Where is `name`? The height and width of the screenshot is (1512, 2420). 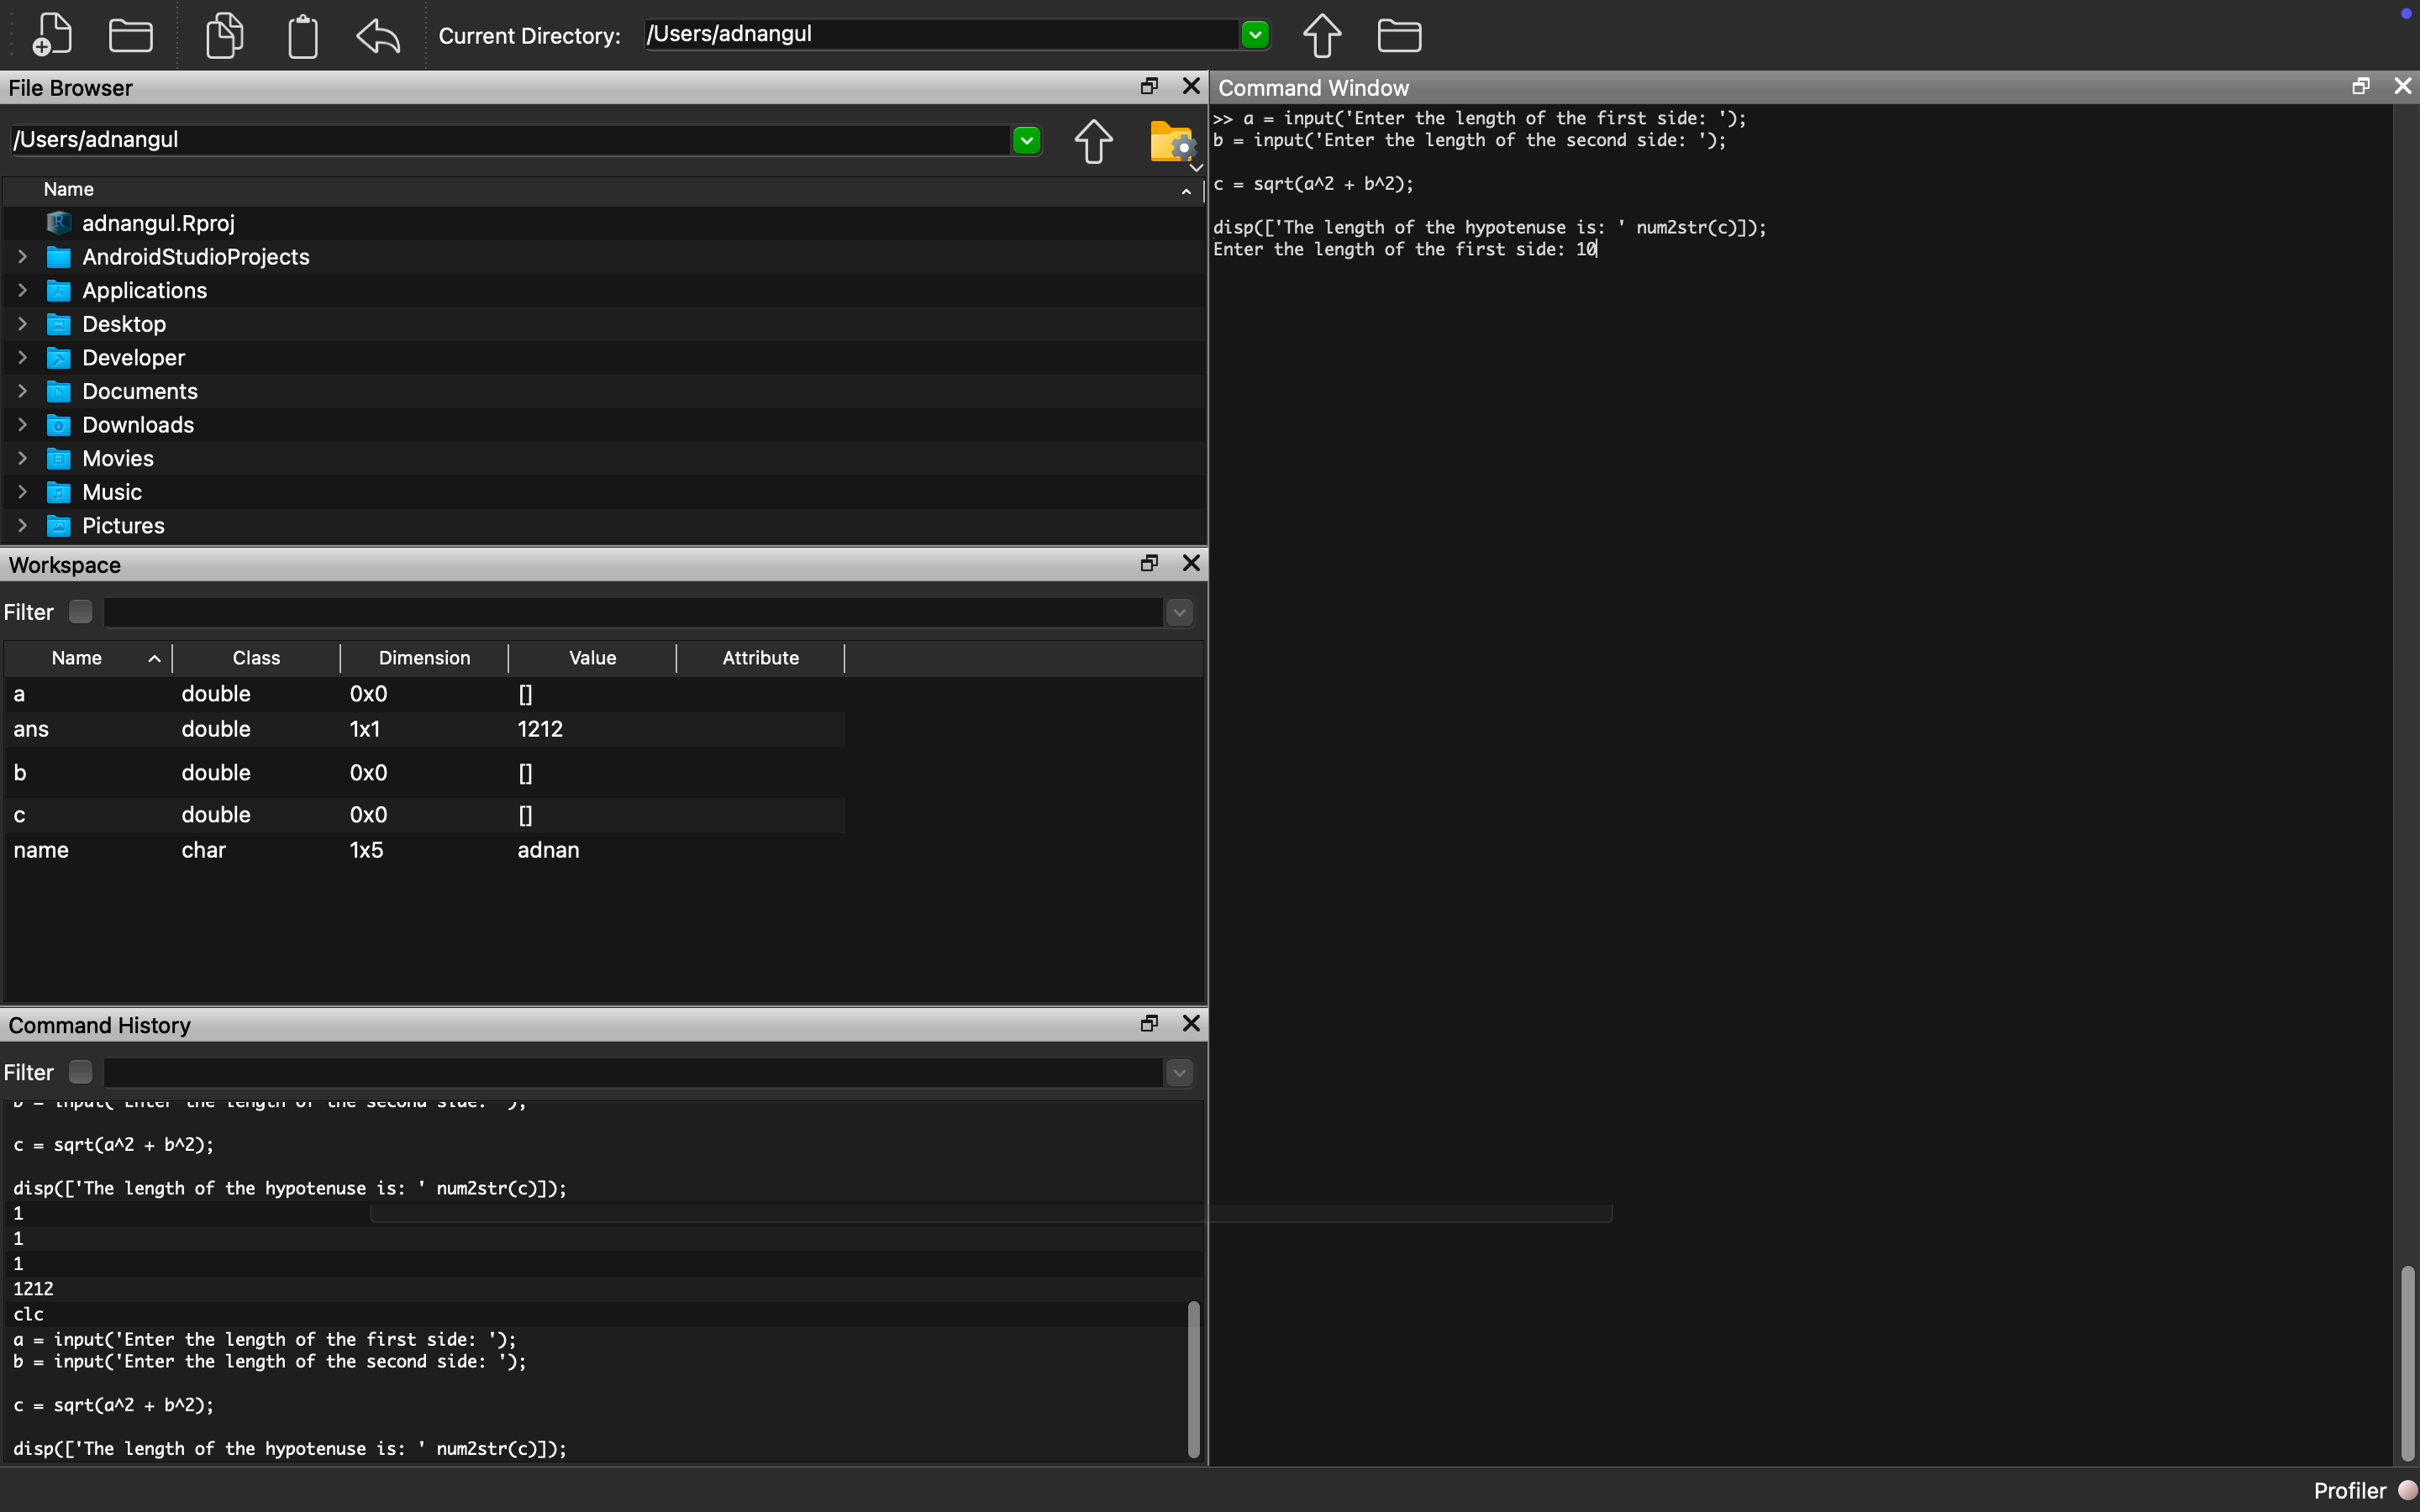 name is located at coordinates (45, 853).